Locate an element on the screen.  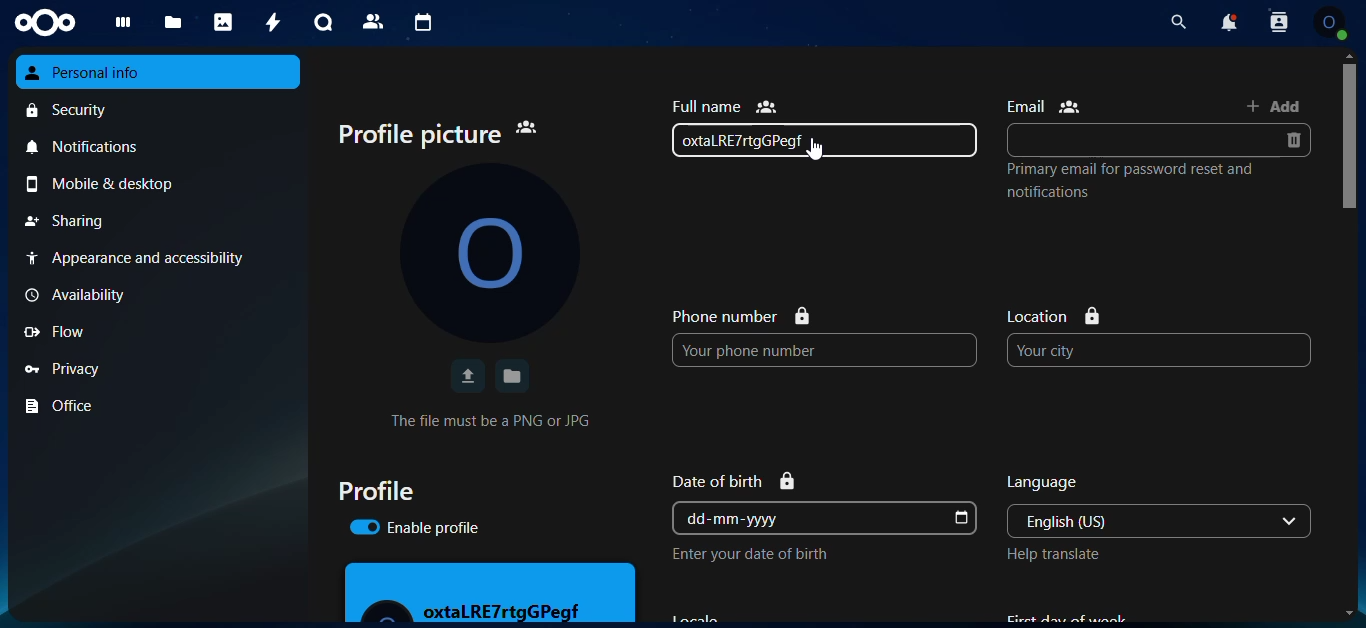
language is located at coordinates (1044, 483).